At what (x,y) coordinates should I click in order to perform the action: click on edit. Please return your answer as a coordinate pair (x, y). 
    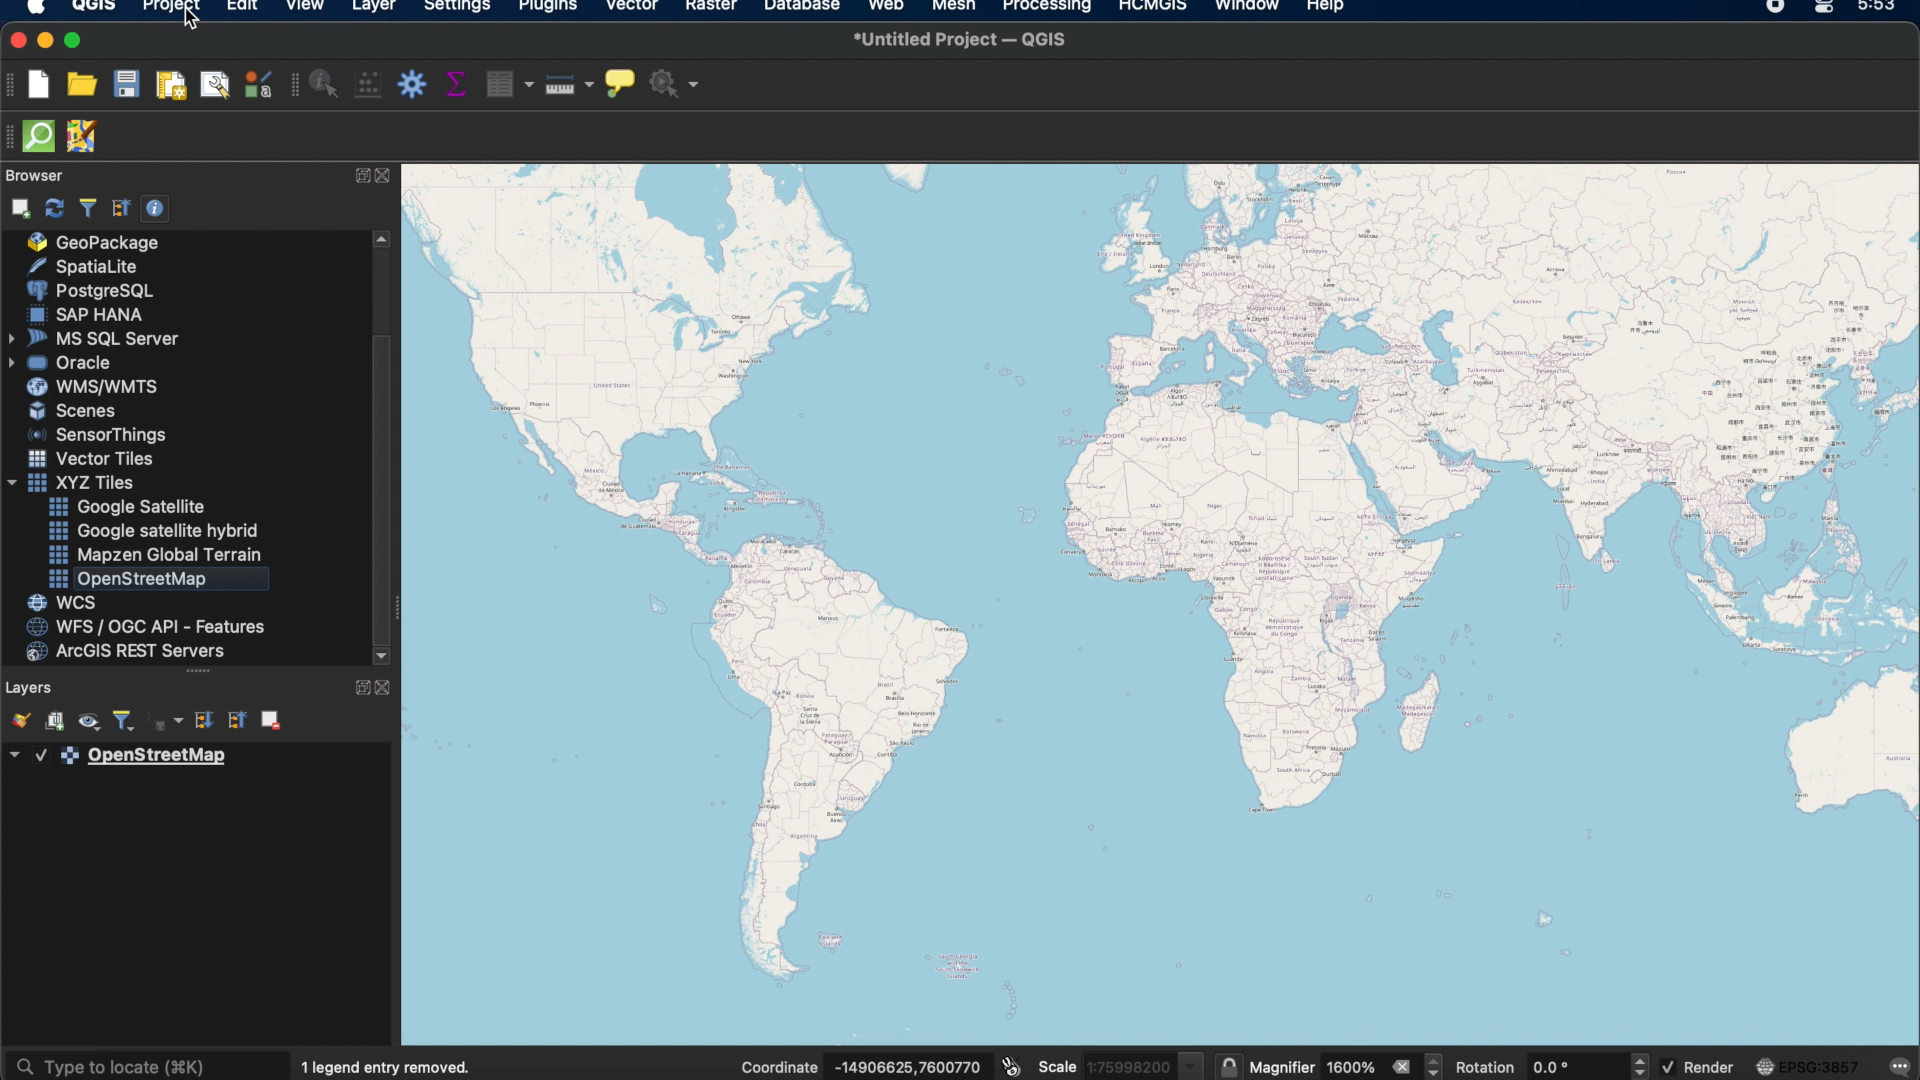
    Looking at the image, I should click on (243, 8).